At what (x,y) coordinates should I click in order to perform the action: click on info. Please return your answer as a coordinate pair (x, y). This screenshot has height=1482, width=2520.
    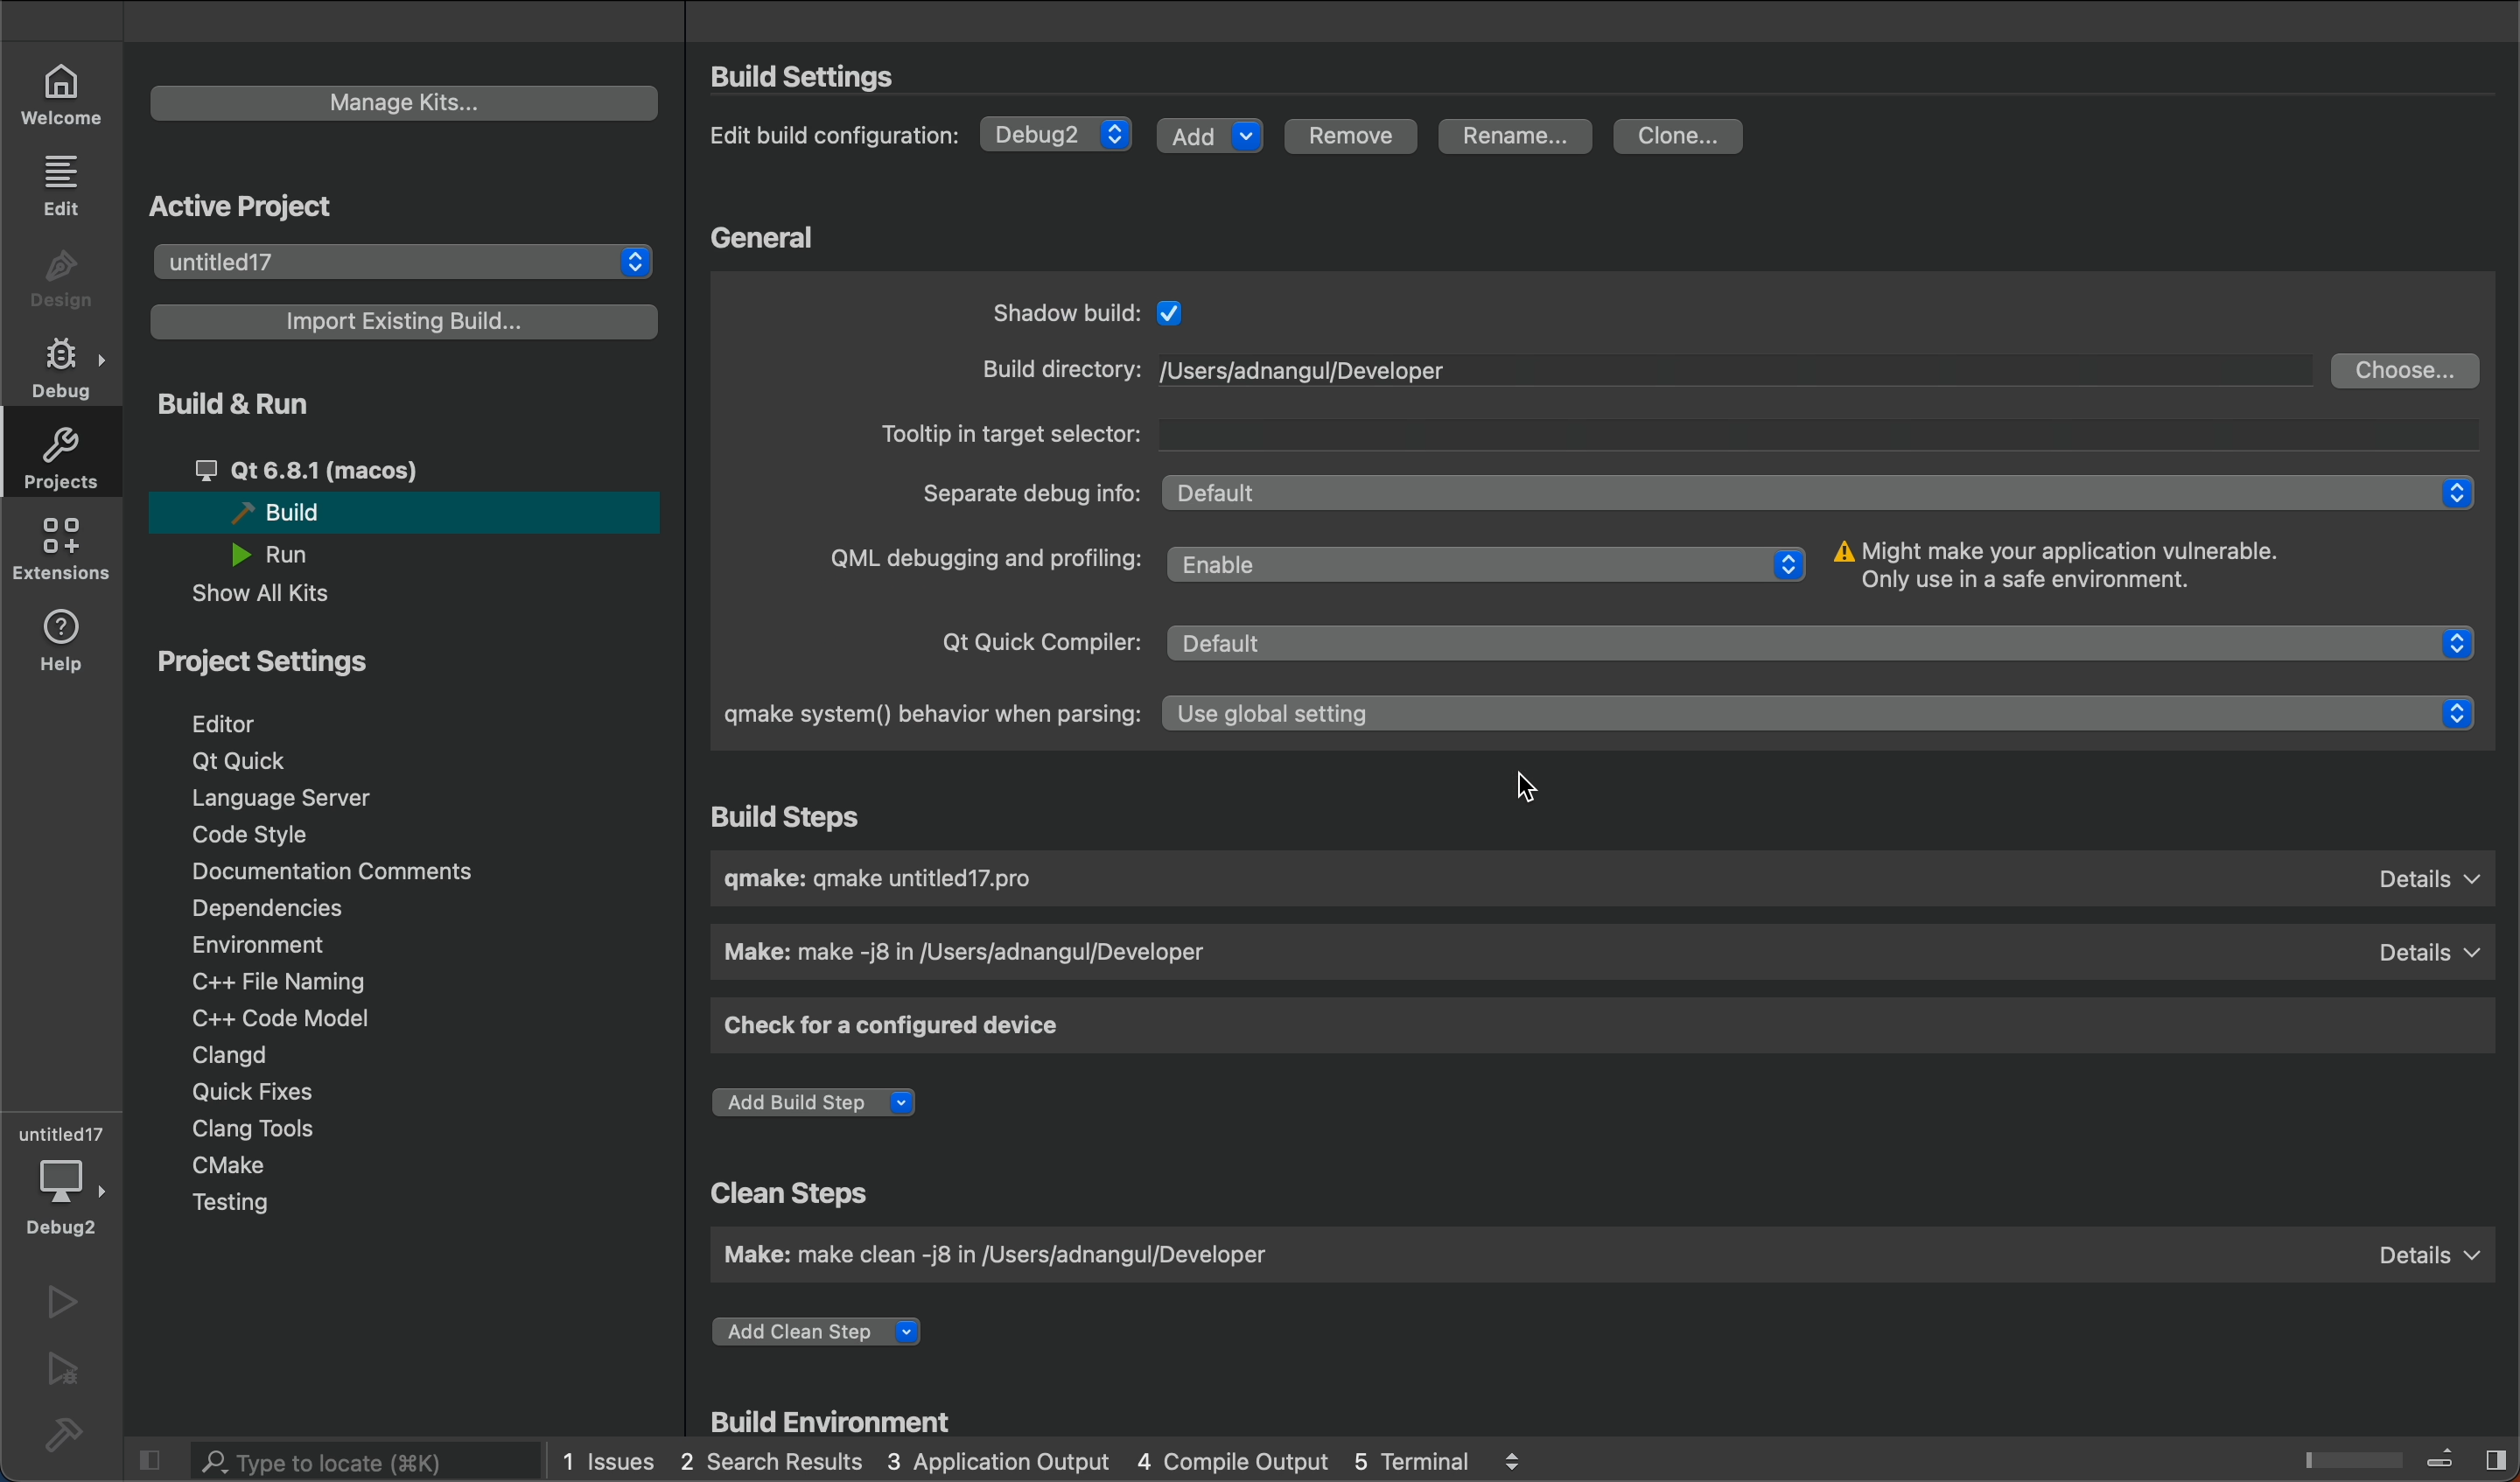
    Looking at the image, I should click on (2066, 565).